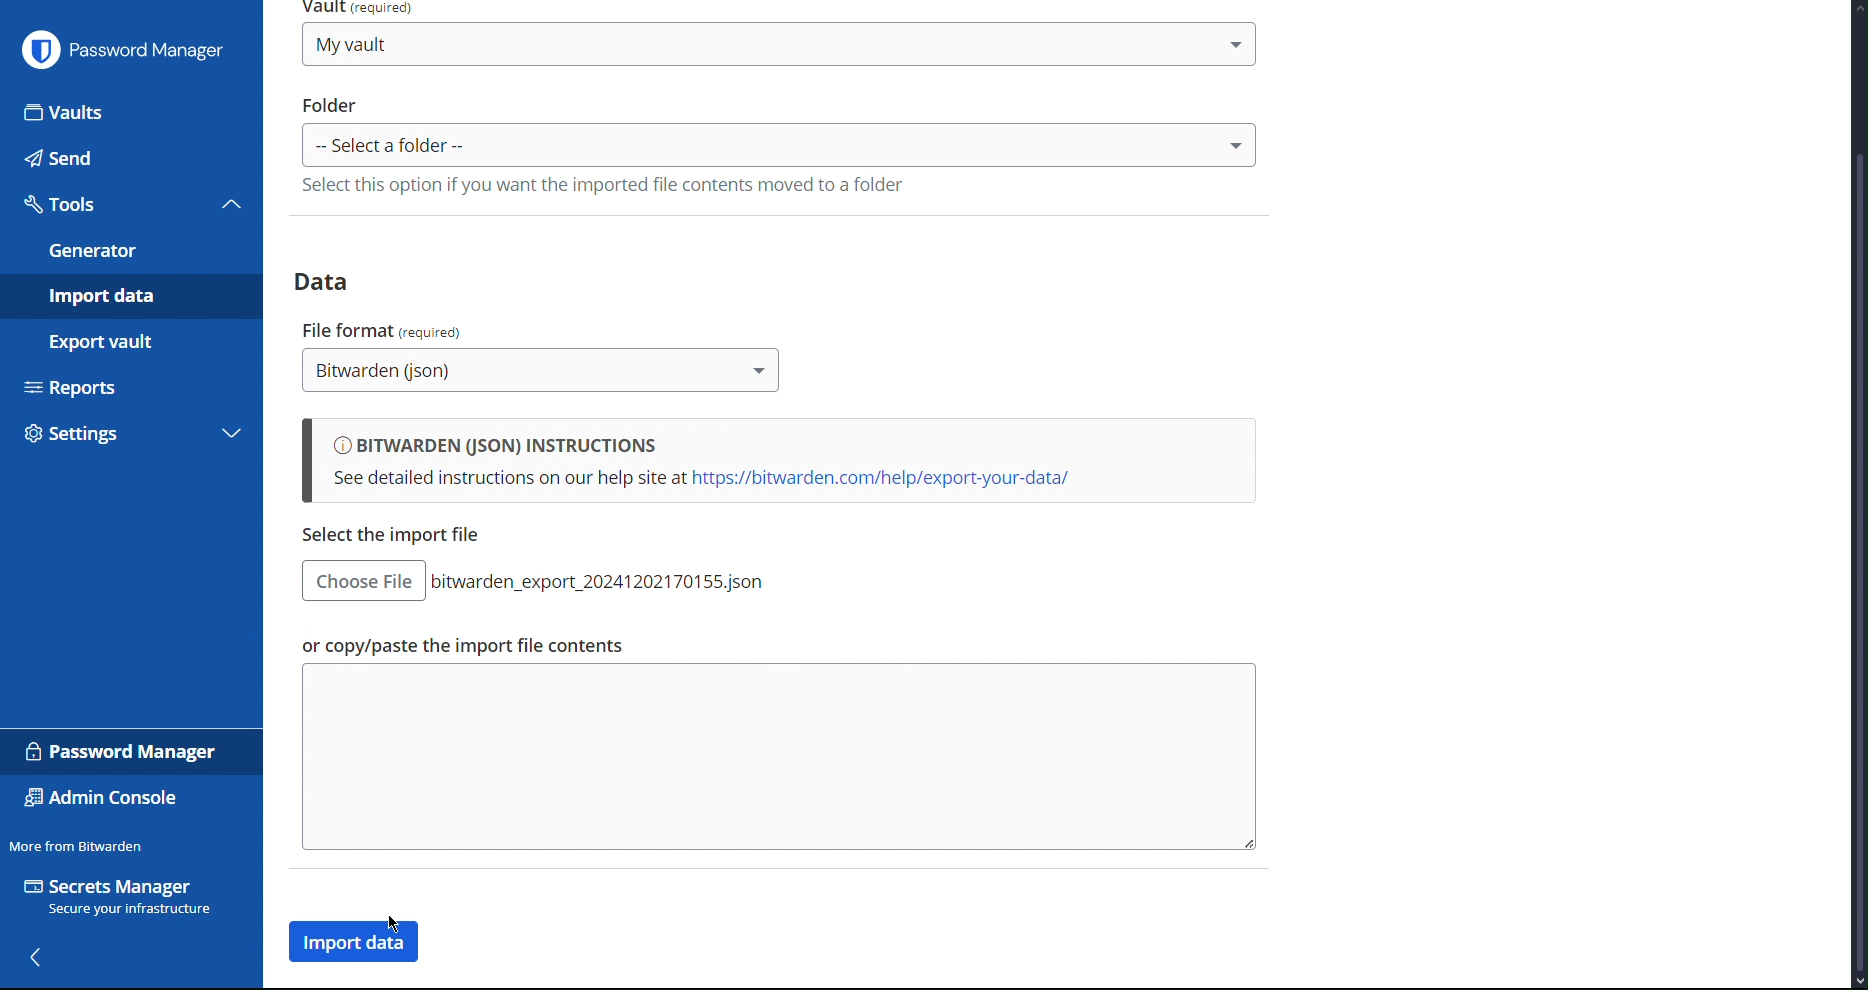 This screenshot has width=1868, height=990. What do you see at coordinates (122, 899) in the screenshot?
I see `Secrets Manager` at bounding box center [122, 899].